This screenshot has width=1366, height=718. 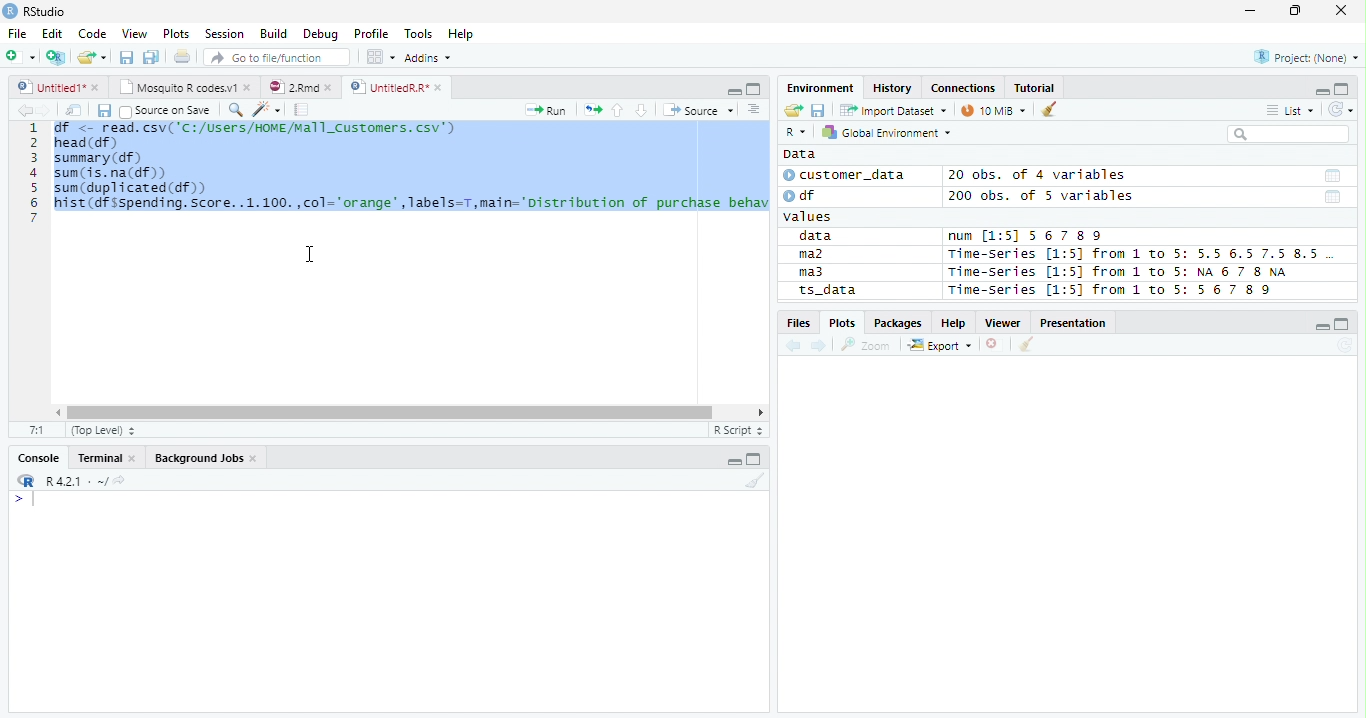 What do you see at coordinates (463, 34) in the screenshot?
I see `Help` at bounding box center [463, 34].